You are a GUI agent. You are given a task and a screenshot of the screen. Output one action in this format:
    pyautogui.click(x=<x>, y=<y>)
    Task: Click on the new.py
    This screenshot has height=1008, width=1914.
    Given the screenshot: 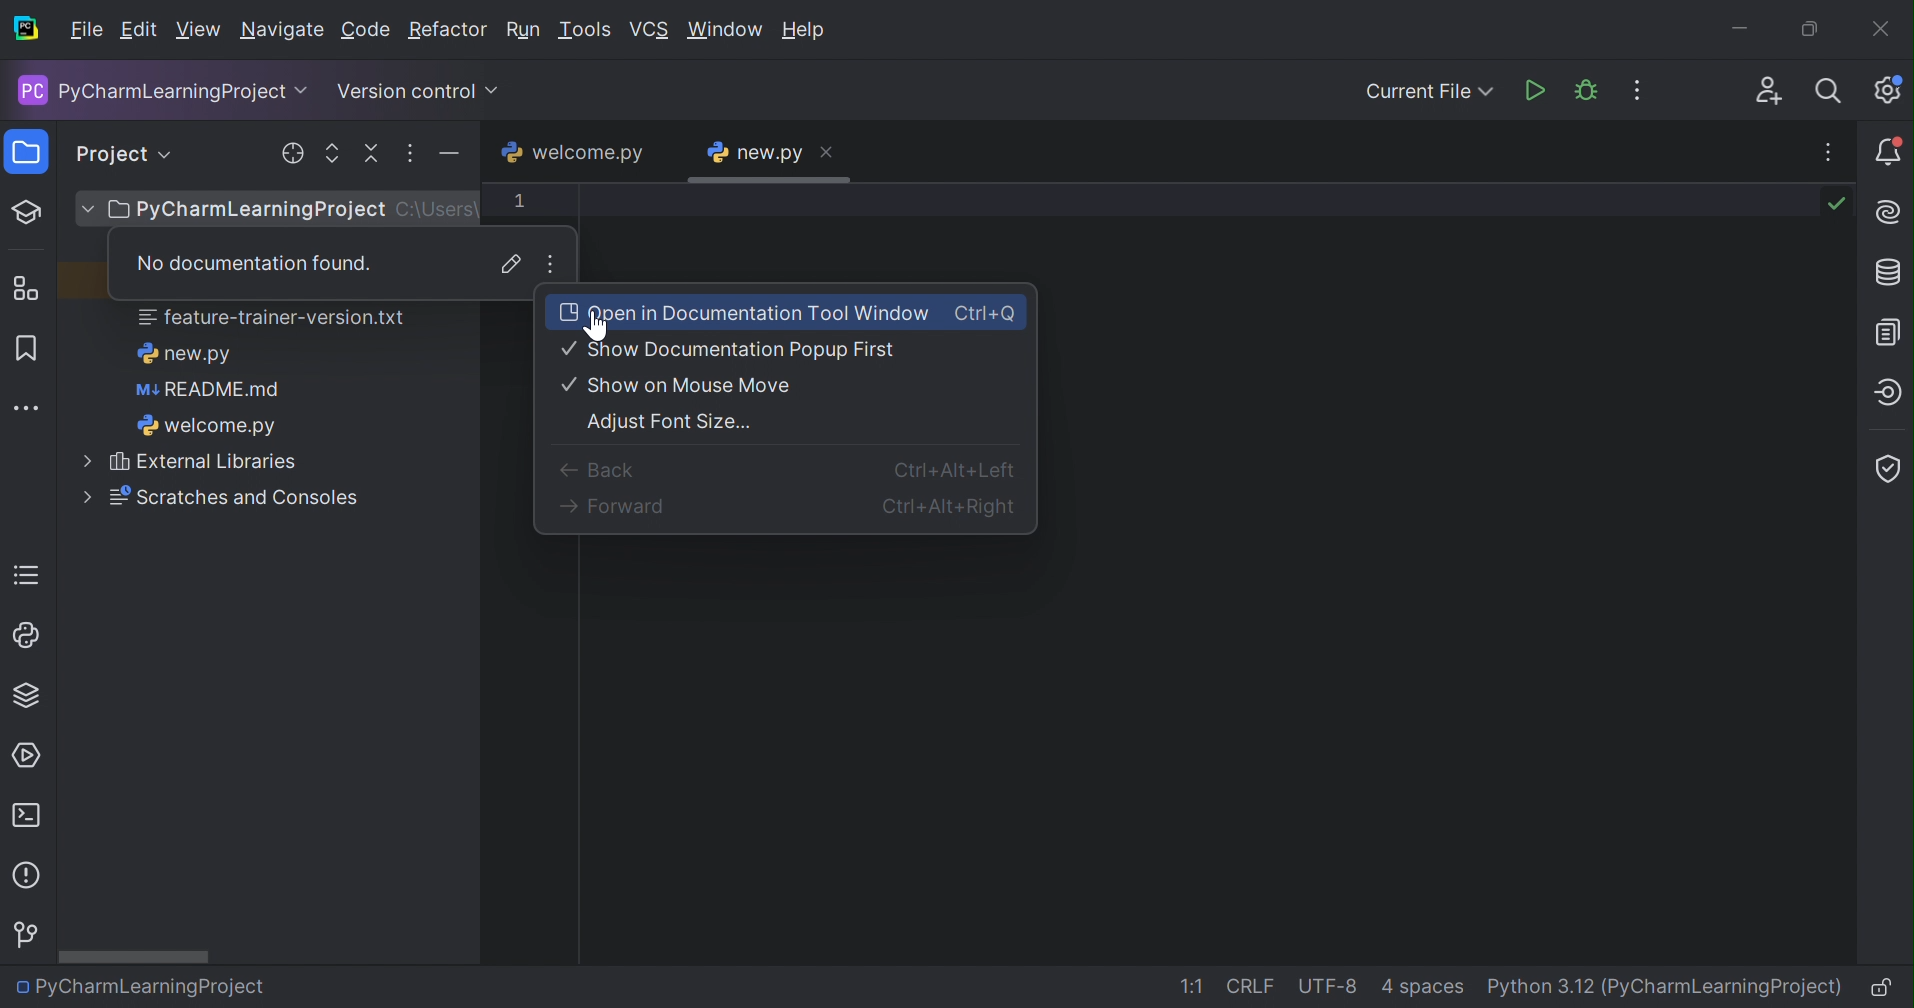 What is the action you would take?
    pyautogui.click(x=184, y=354)
    